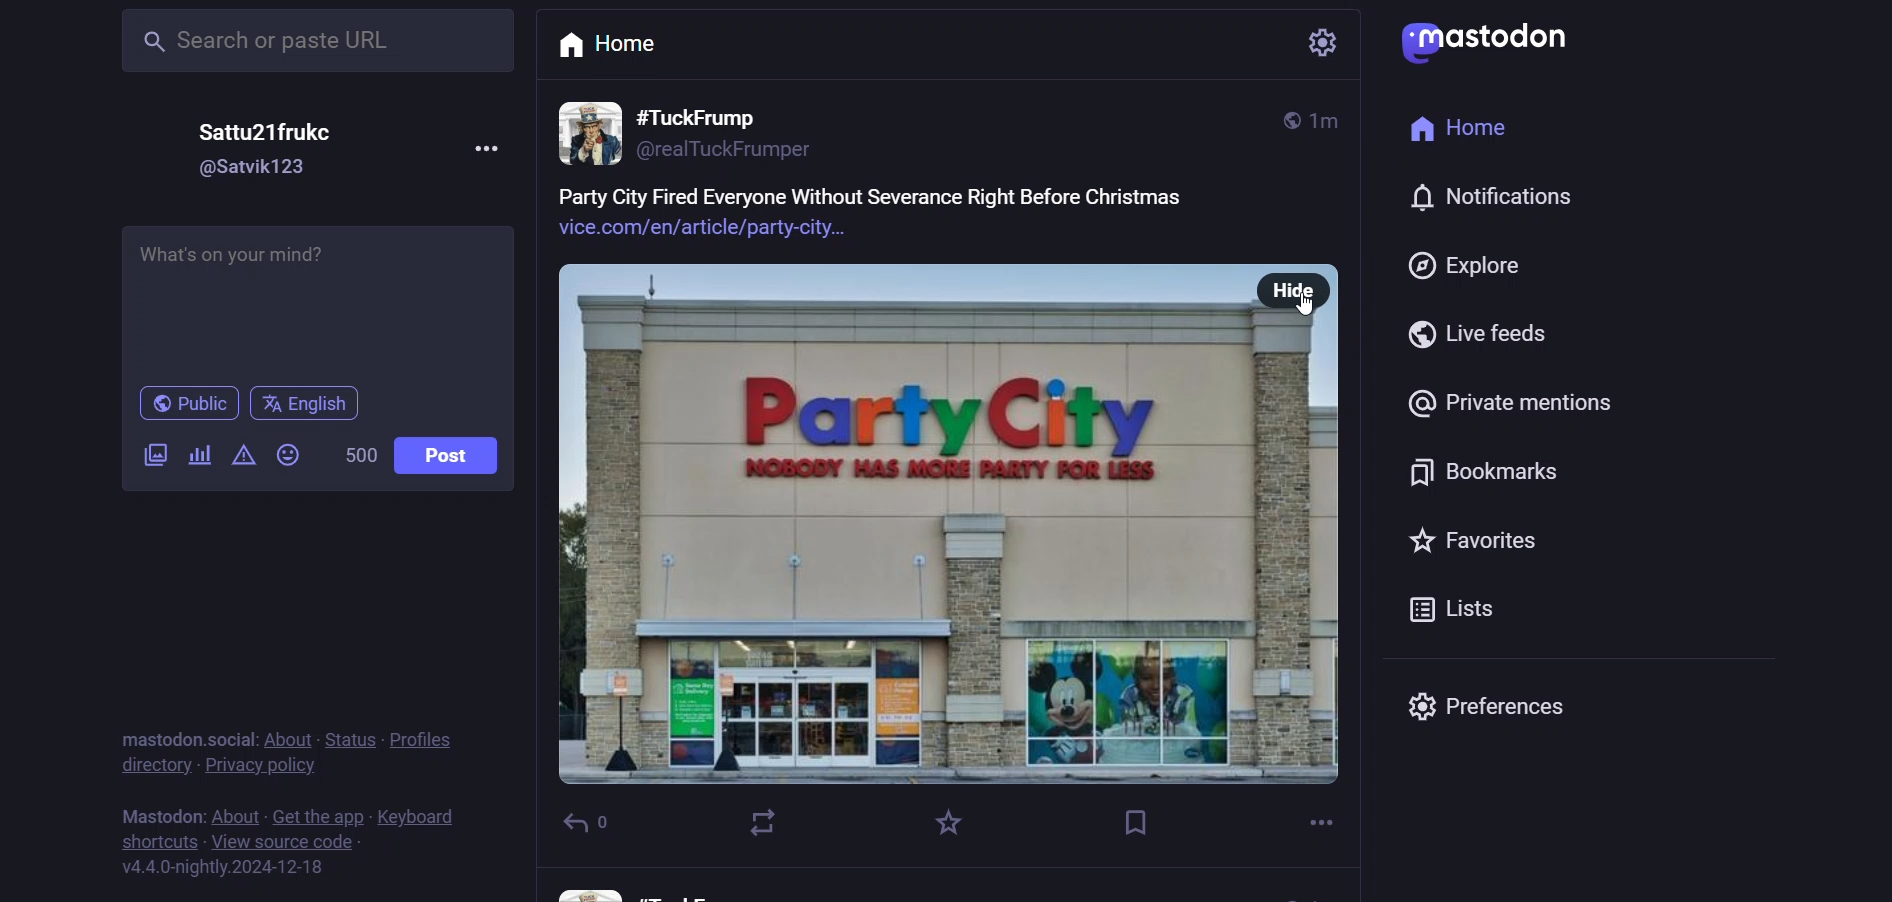 Image resolution: width=1892 pixels, height=902 pixels. I want to click on add a image, so click(153, 451).